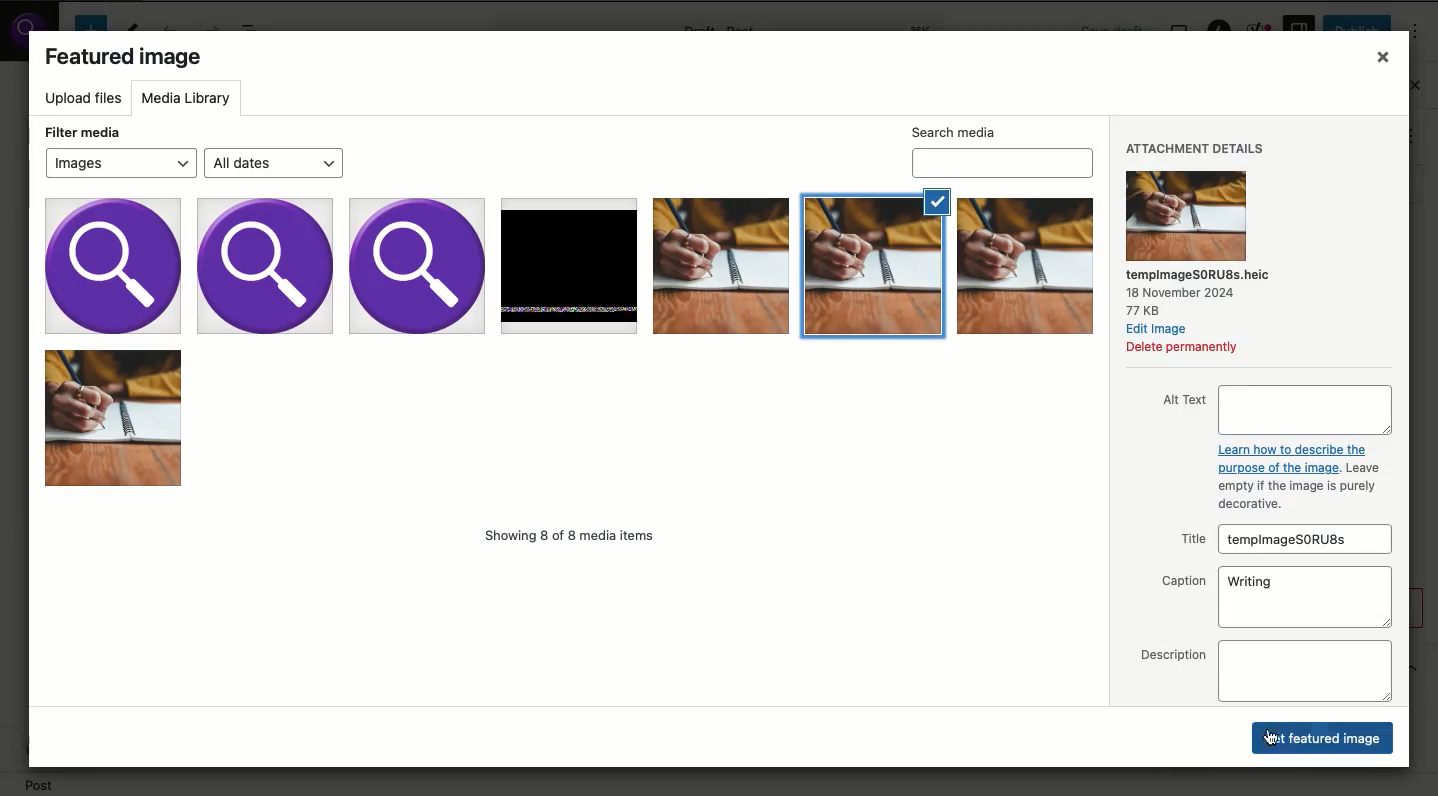 The height and width of the screenshot is (796, 1438). What do you see at coordinates (1305, 496) in the screenshot?
I see `Instructional text` at bounding box center [1305, 496].